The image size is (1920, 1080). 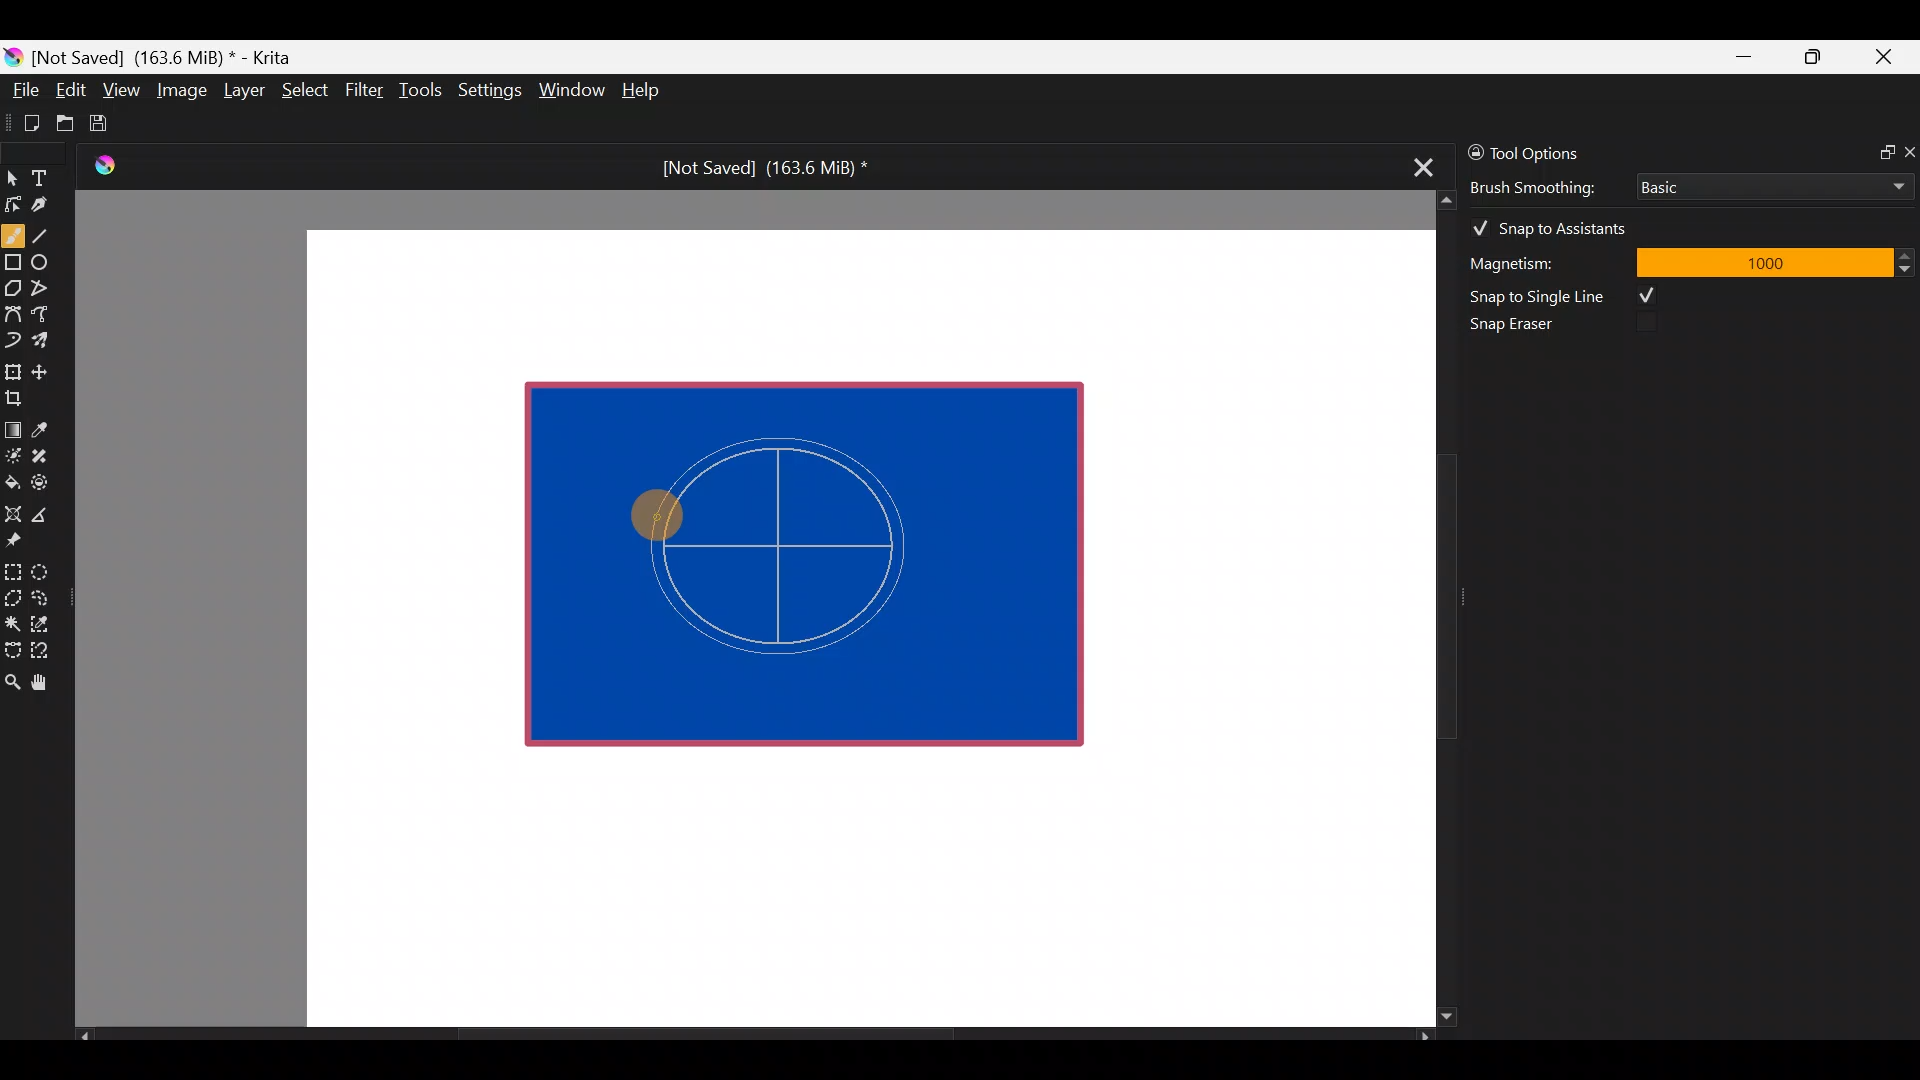 I want to click on Polygon tool, so click(x=12, y=289).